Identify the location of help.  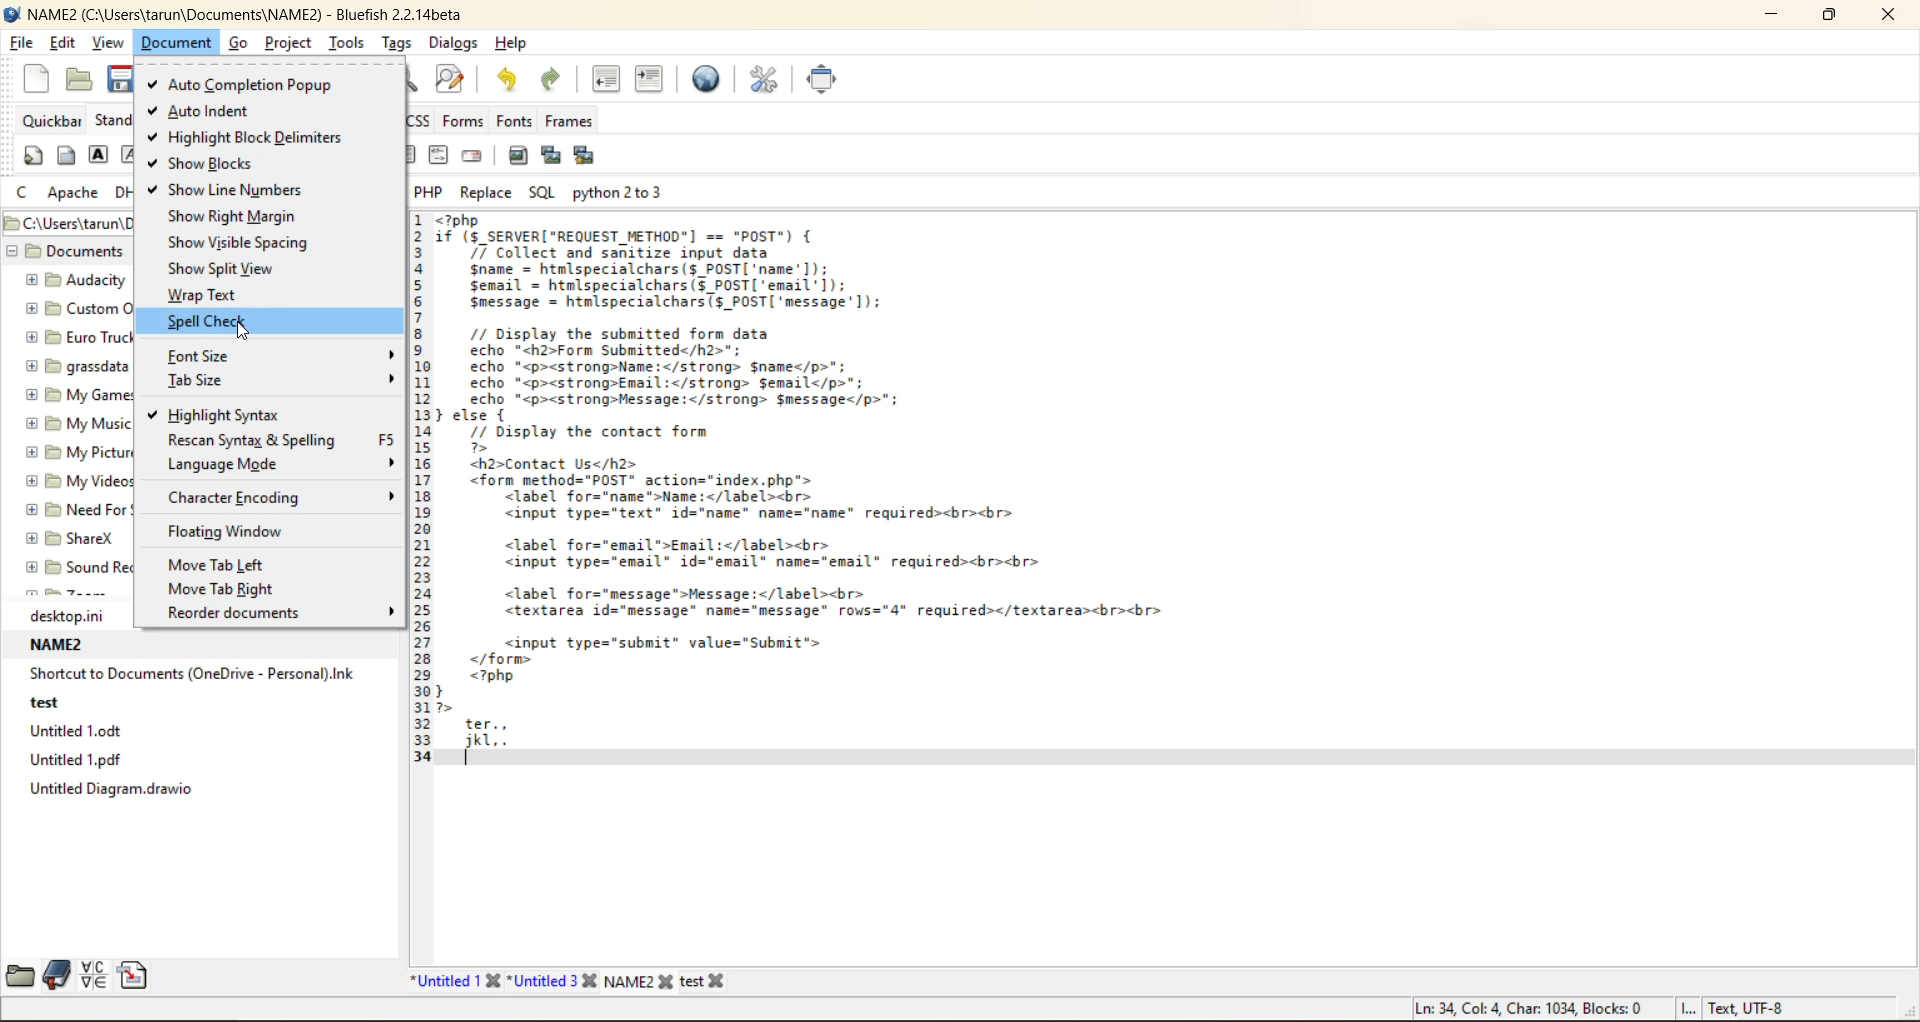
(516, 44).